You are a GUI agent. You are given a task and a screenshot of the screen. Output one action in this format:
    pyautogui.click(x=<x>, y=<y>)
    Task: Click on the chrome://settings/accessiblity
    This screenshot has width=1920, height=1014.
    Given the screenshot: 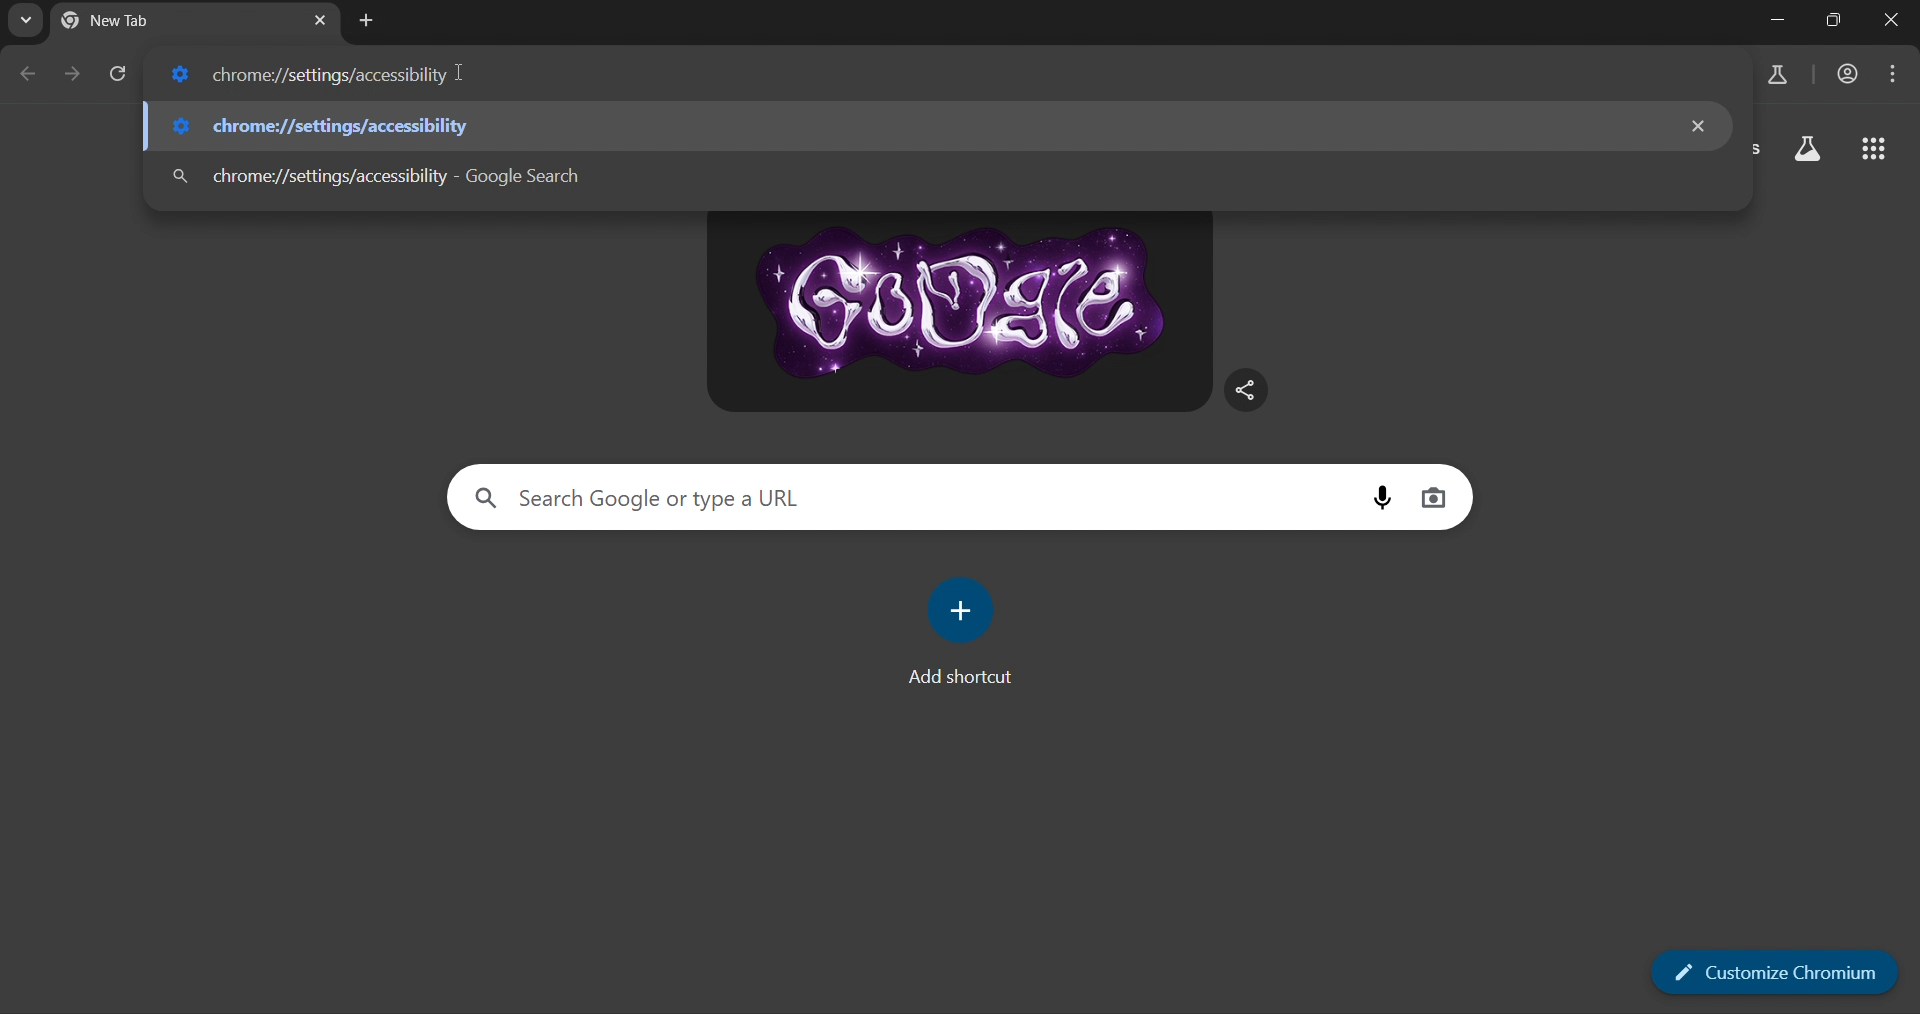 What is the action you would take?
    pyautogui.click(x=327, y=125)
    